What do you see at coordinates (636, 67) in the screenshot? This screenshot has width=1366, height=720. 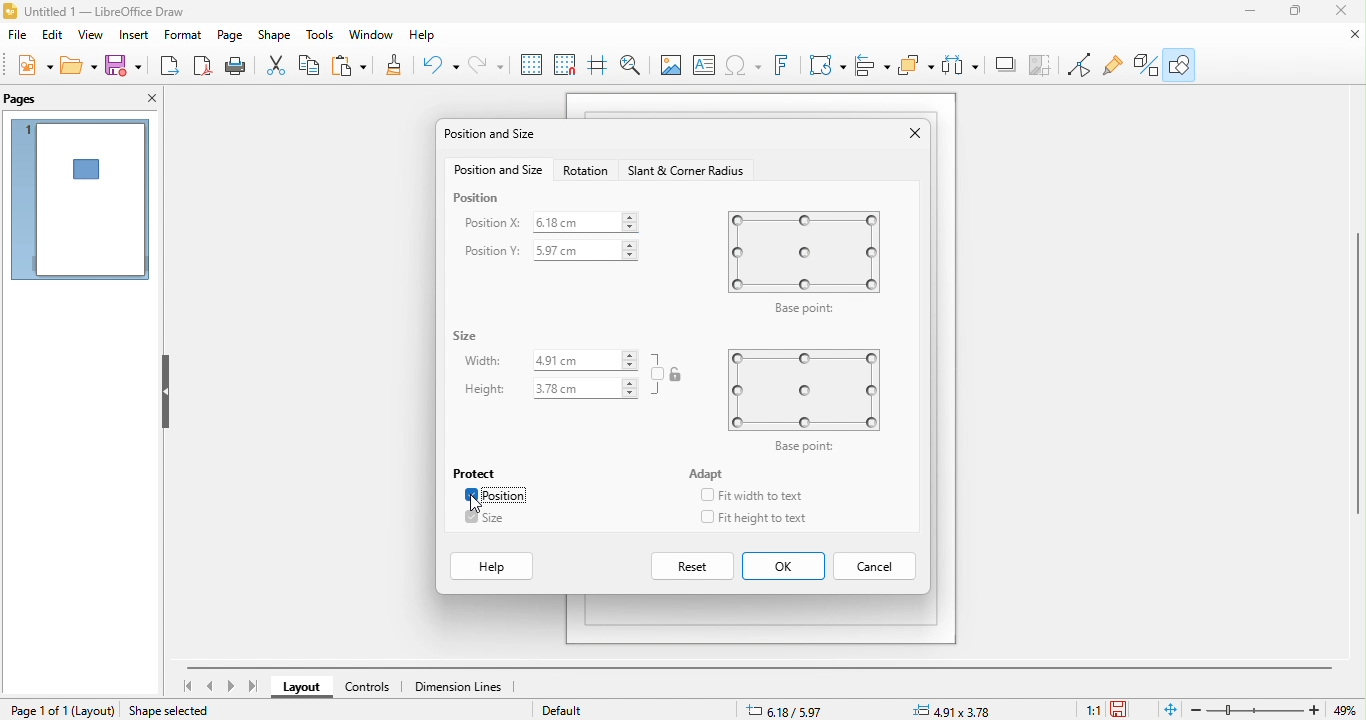 I see `zoom and pan` at bounding box center [636, 67].